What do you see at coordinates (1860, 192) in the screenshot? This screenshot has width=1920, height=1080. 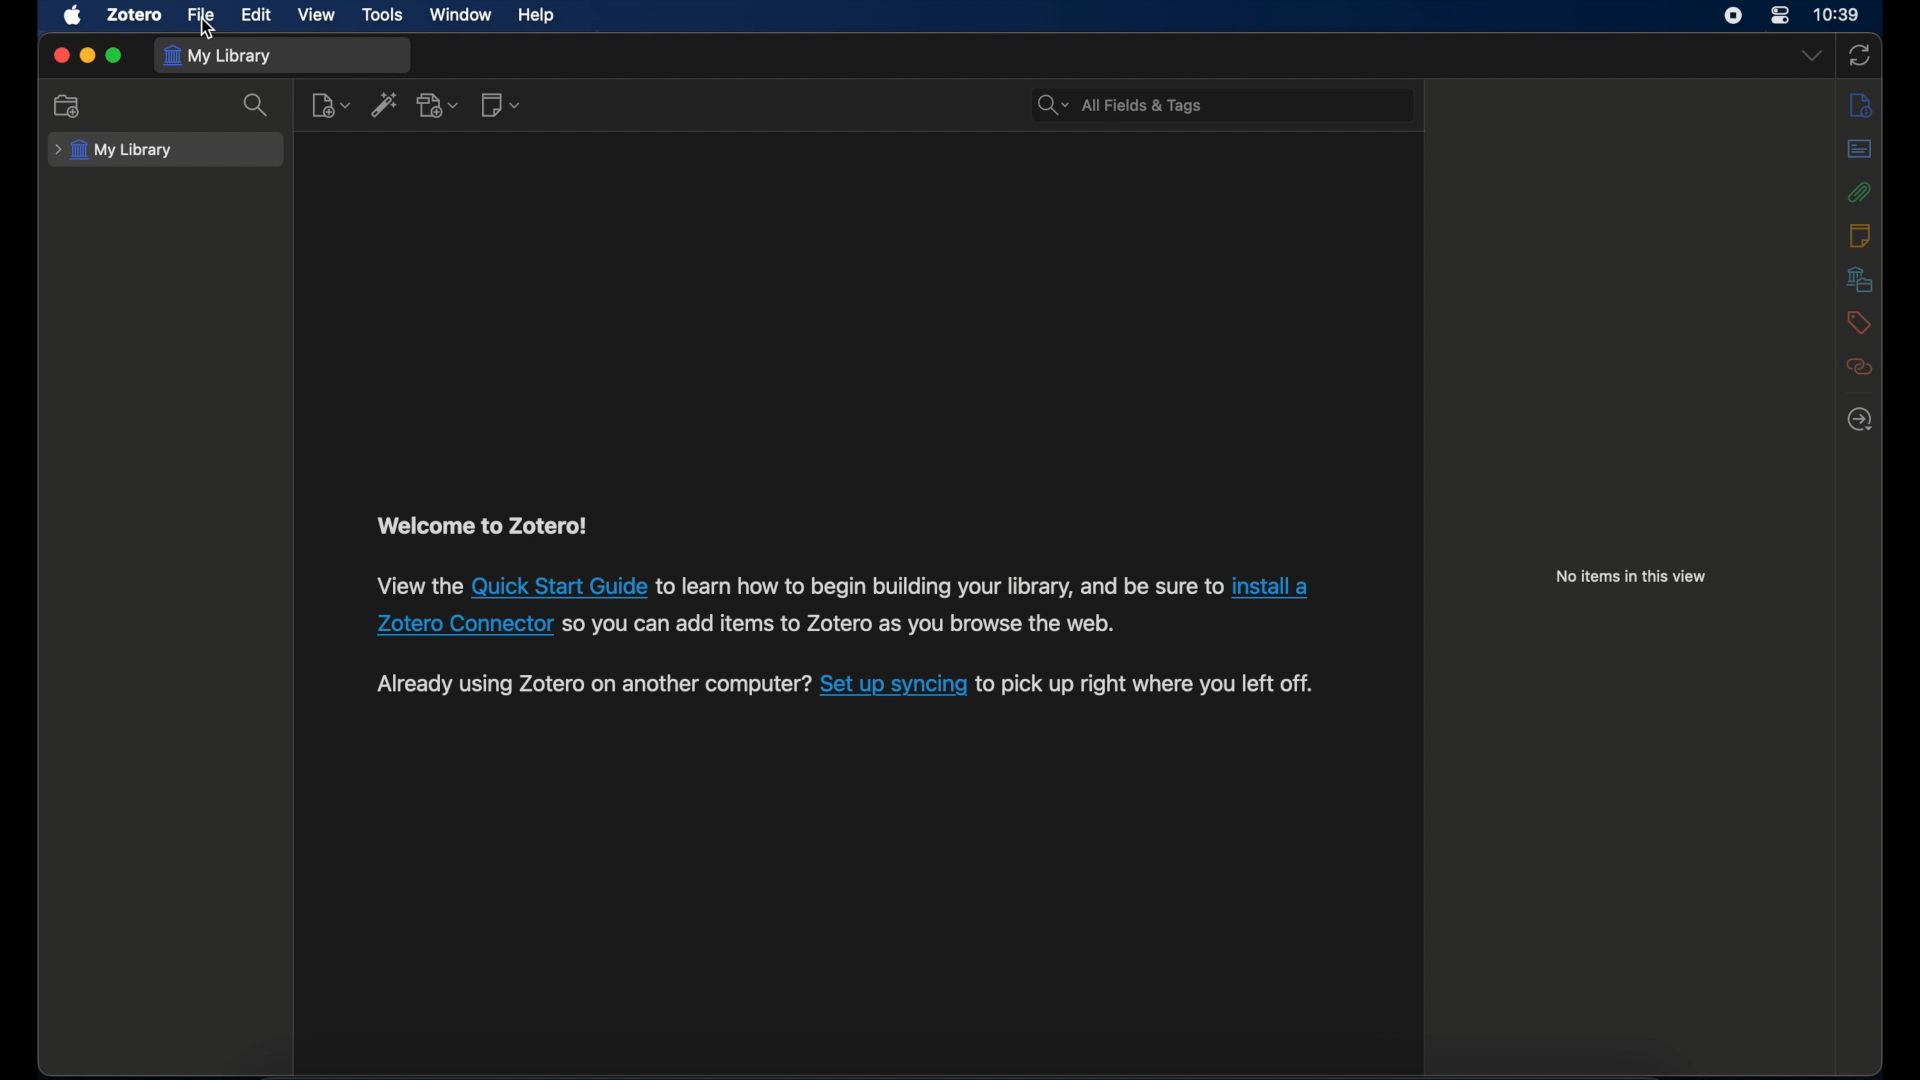 I see `attachments` at bounding box center [1860, 192].